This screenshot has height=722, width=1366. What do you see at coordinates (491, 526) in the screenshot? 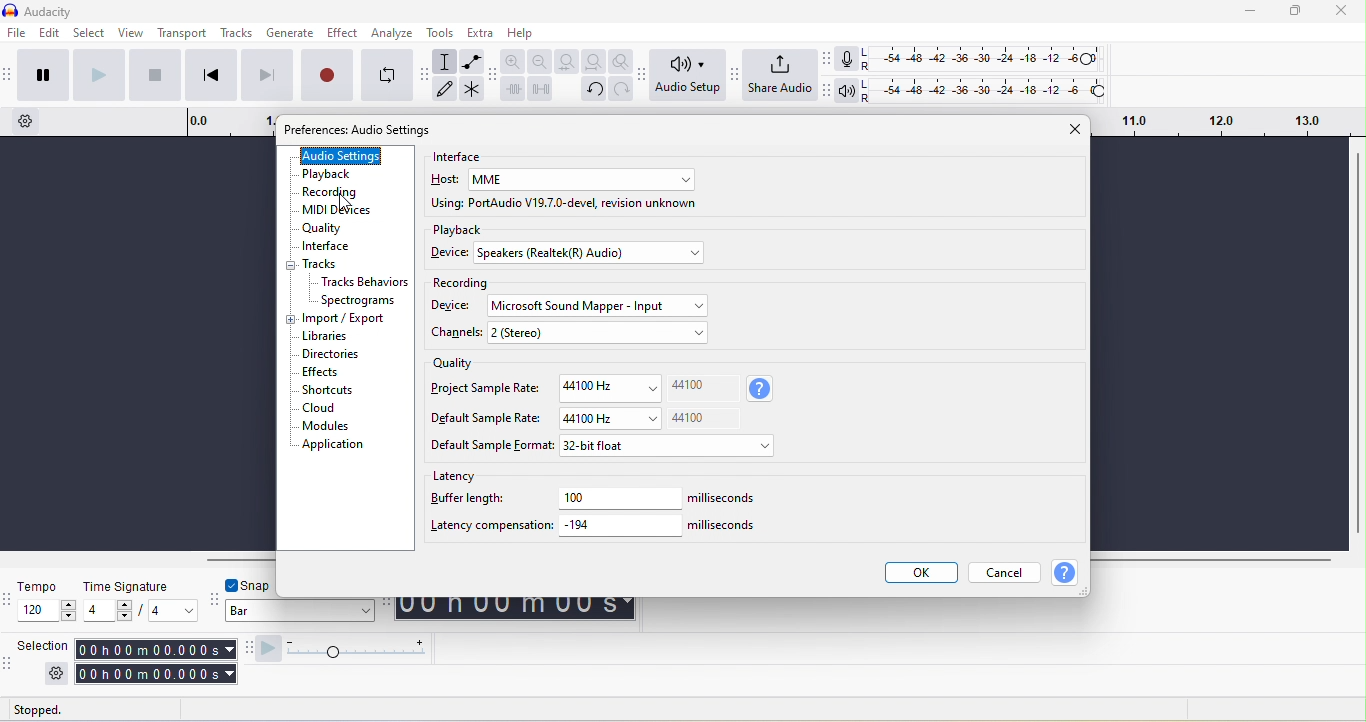
I see `latency compensation` at bounding box center [491, 526].